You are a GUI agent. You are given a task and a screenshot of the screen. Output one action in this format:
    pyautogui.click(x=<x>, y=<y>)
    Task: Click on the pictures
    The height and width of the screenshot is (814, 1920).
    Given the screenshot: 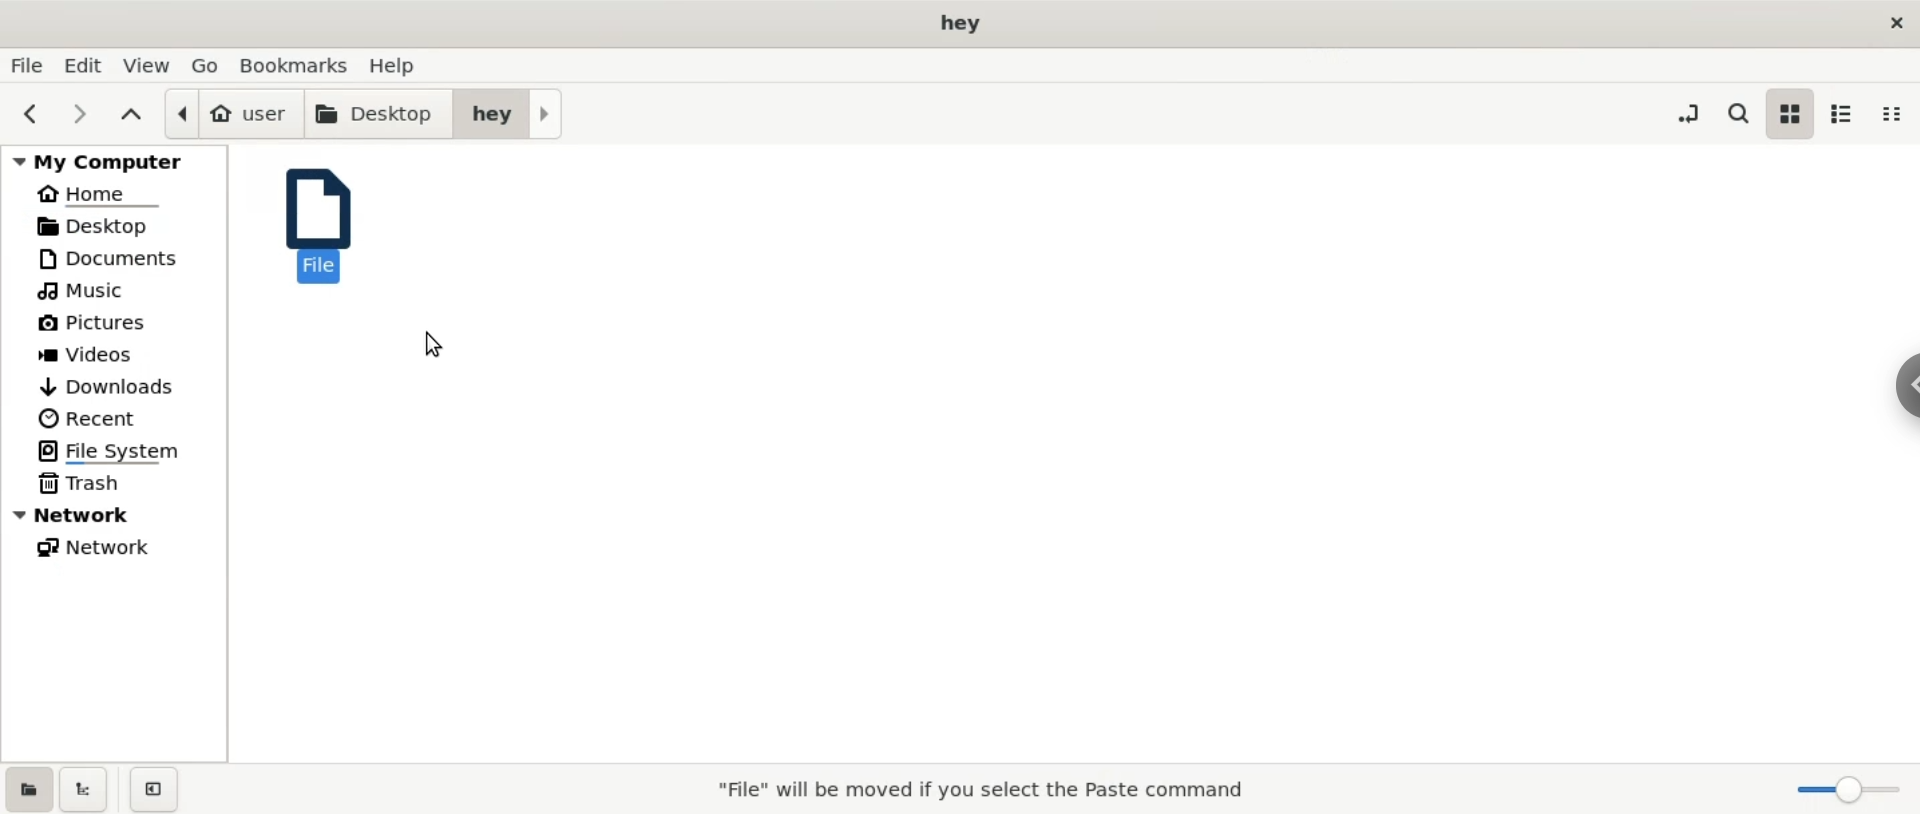 What is the action you would take?
    pyautogui.click(x=123, y=322)
    